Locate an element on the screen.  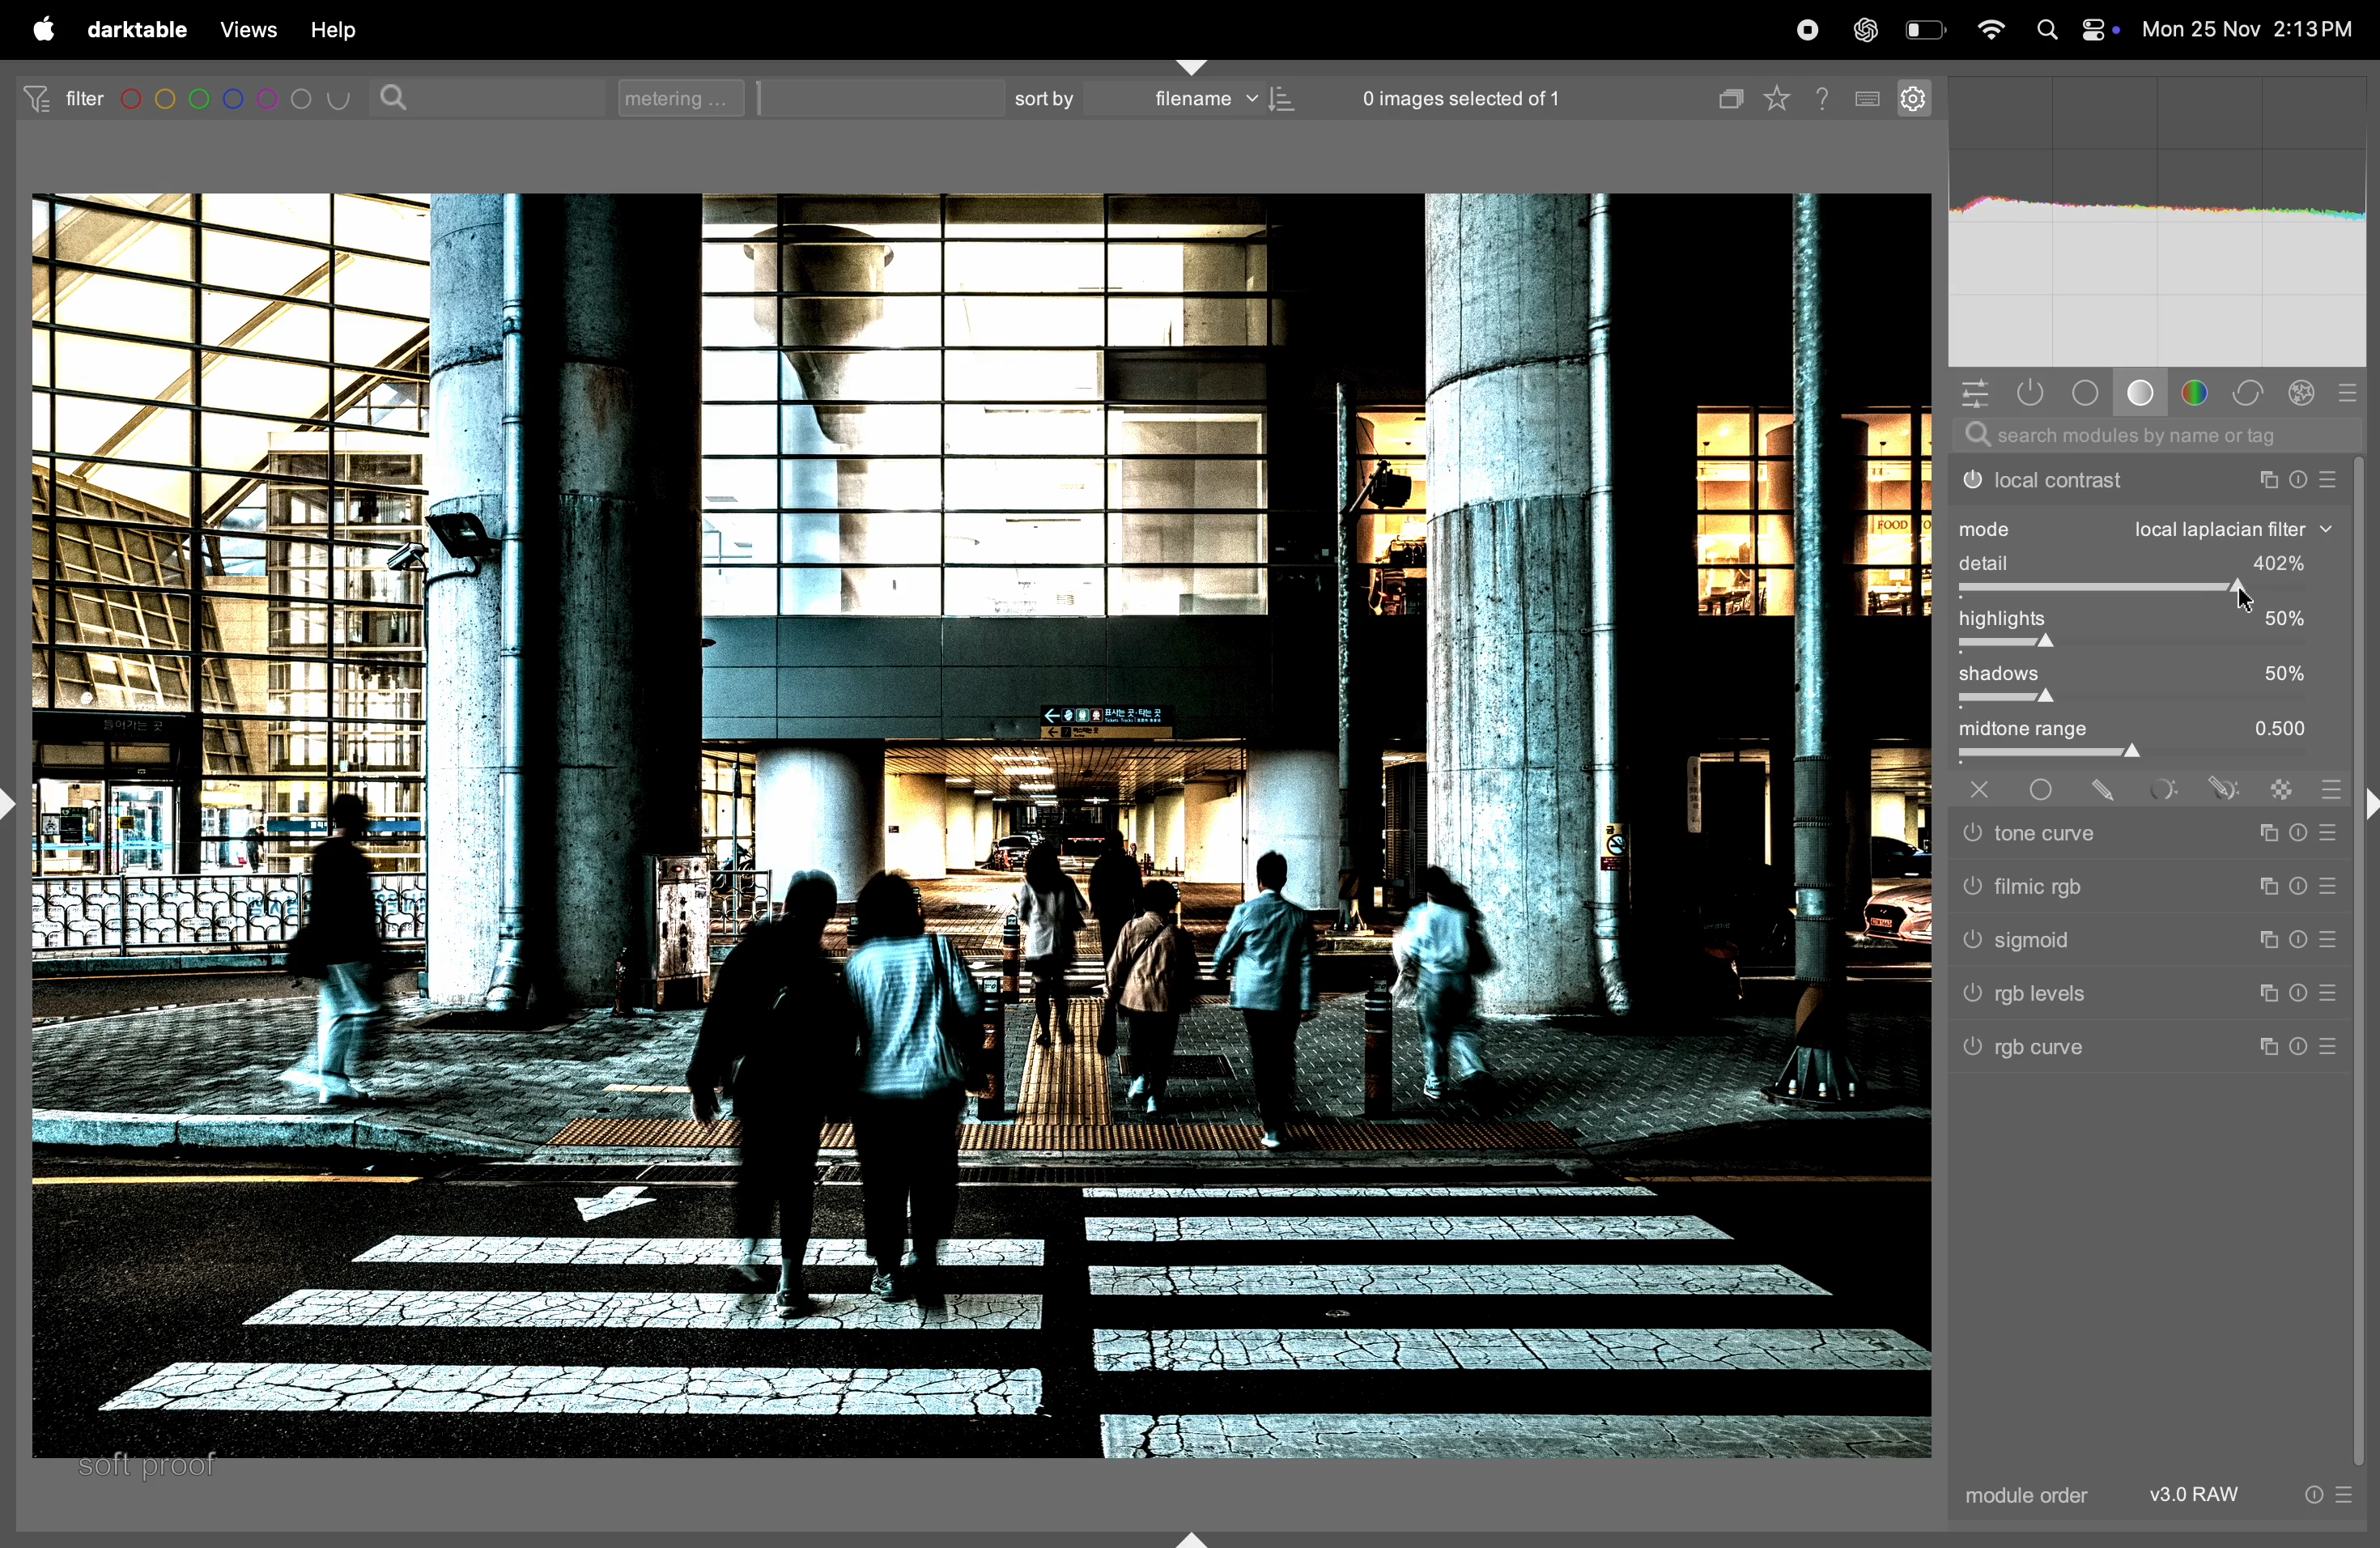
spotlight search is located at coordinates (2045, 32).